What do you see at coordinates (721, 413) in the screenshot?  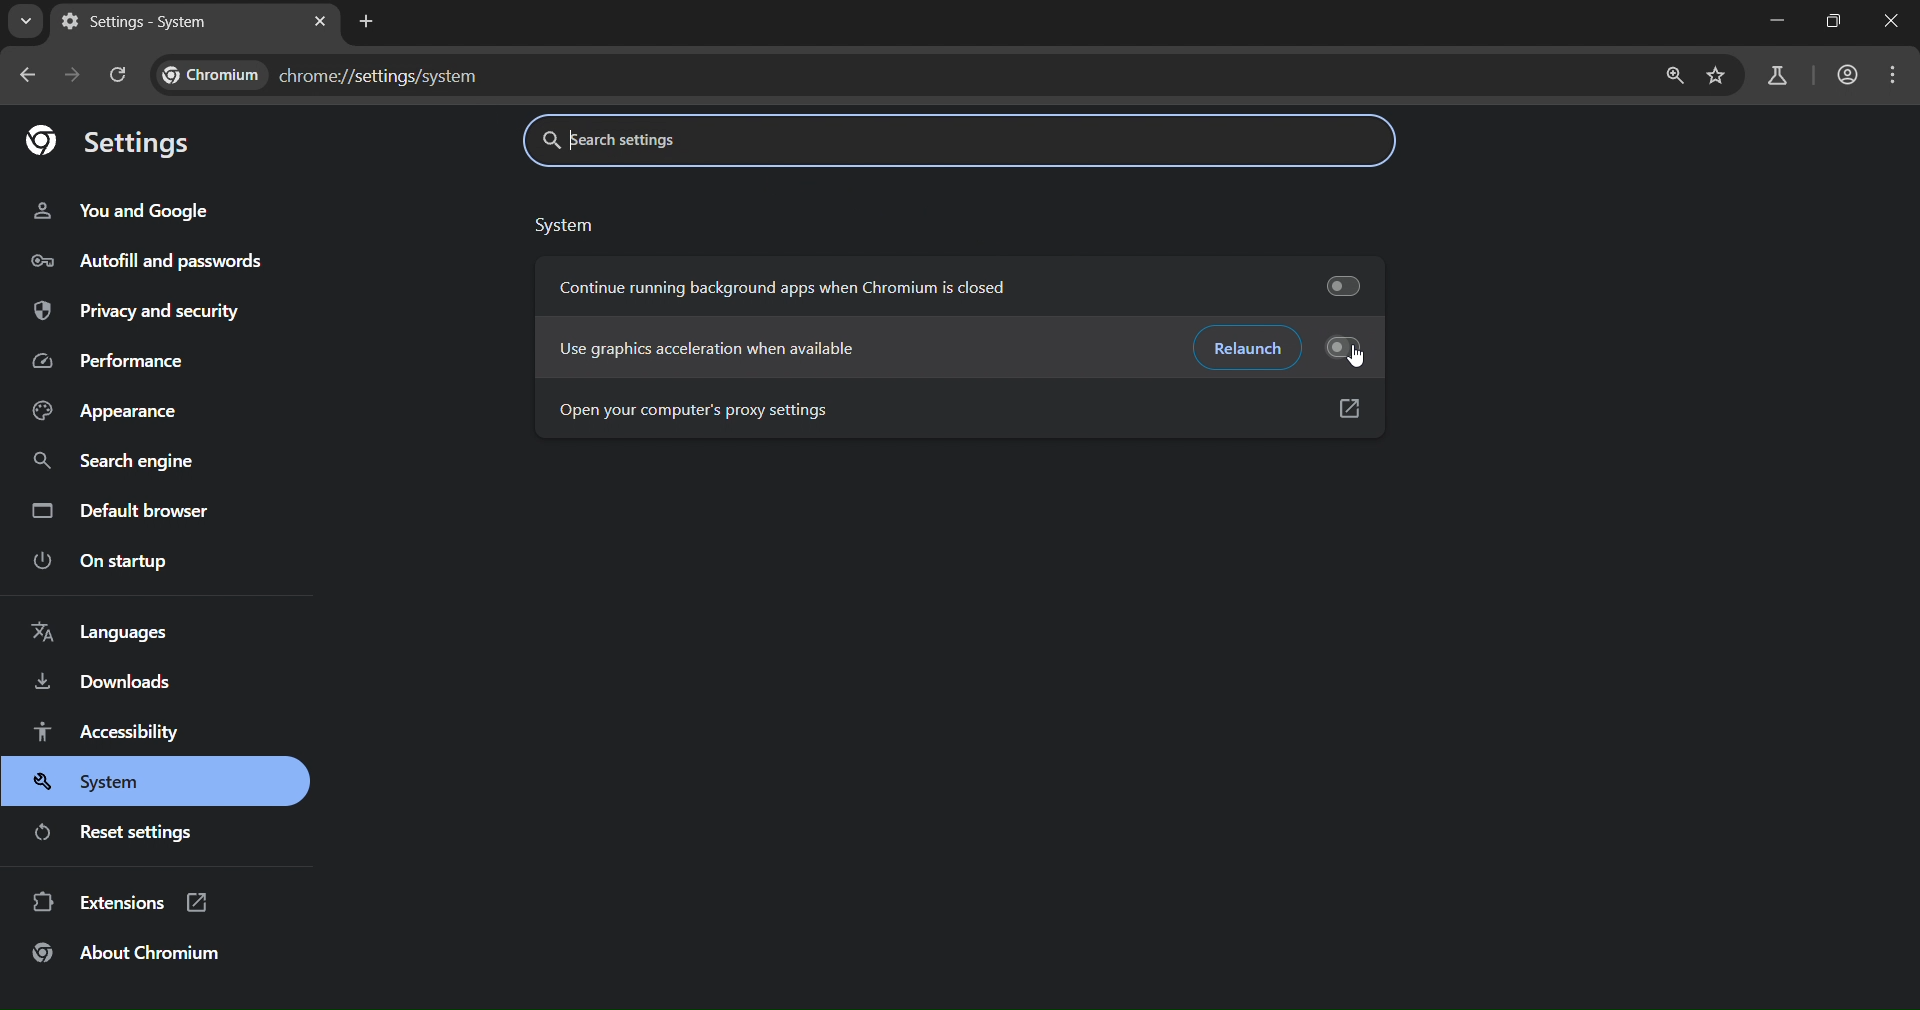 I see `open your computer's proxy settings` at bounding box center [721, 413].